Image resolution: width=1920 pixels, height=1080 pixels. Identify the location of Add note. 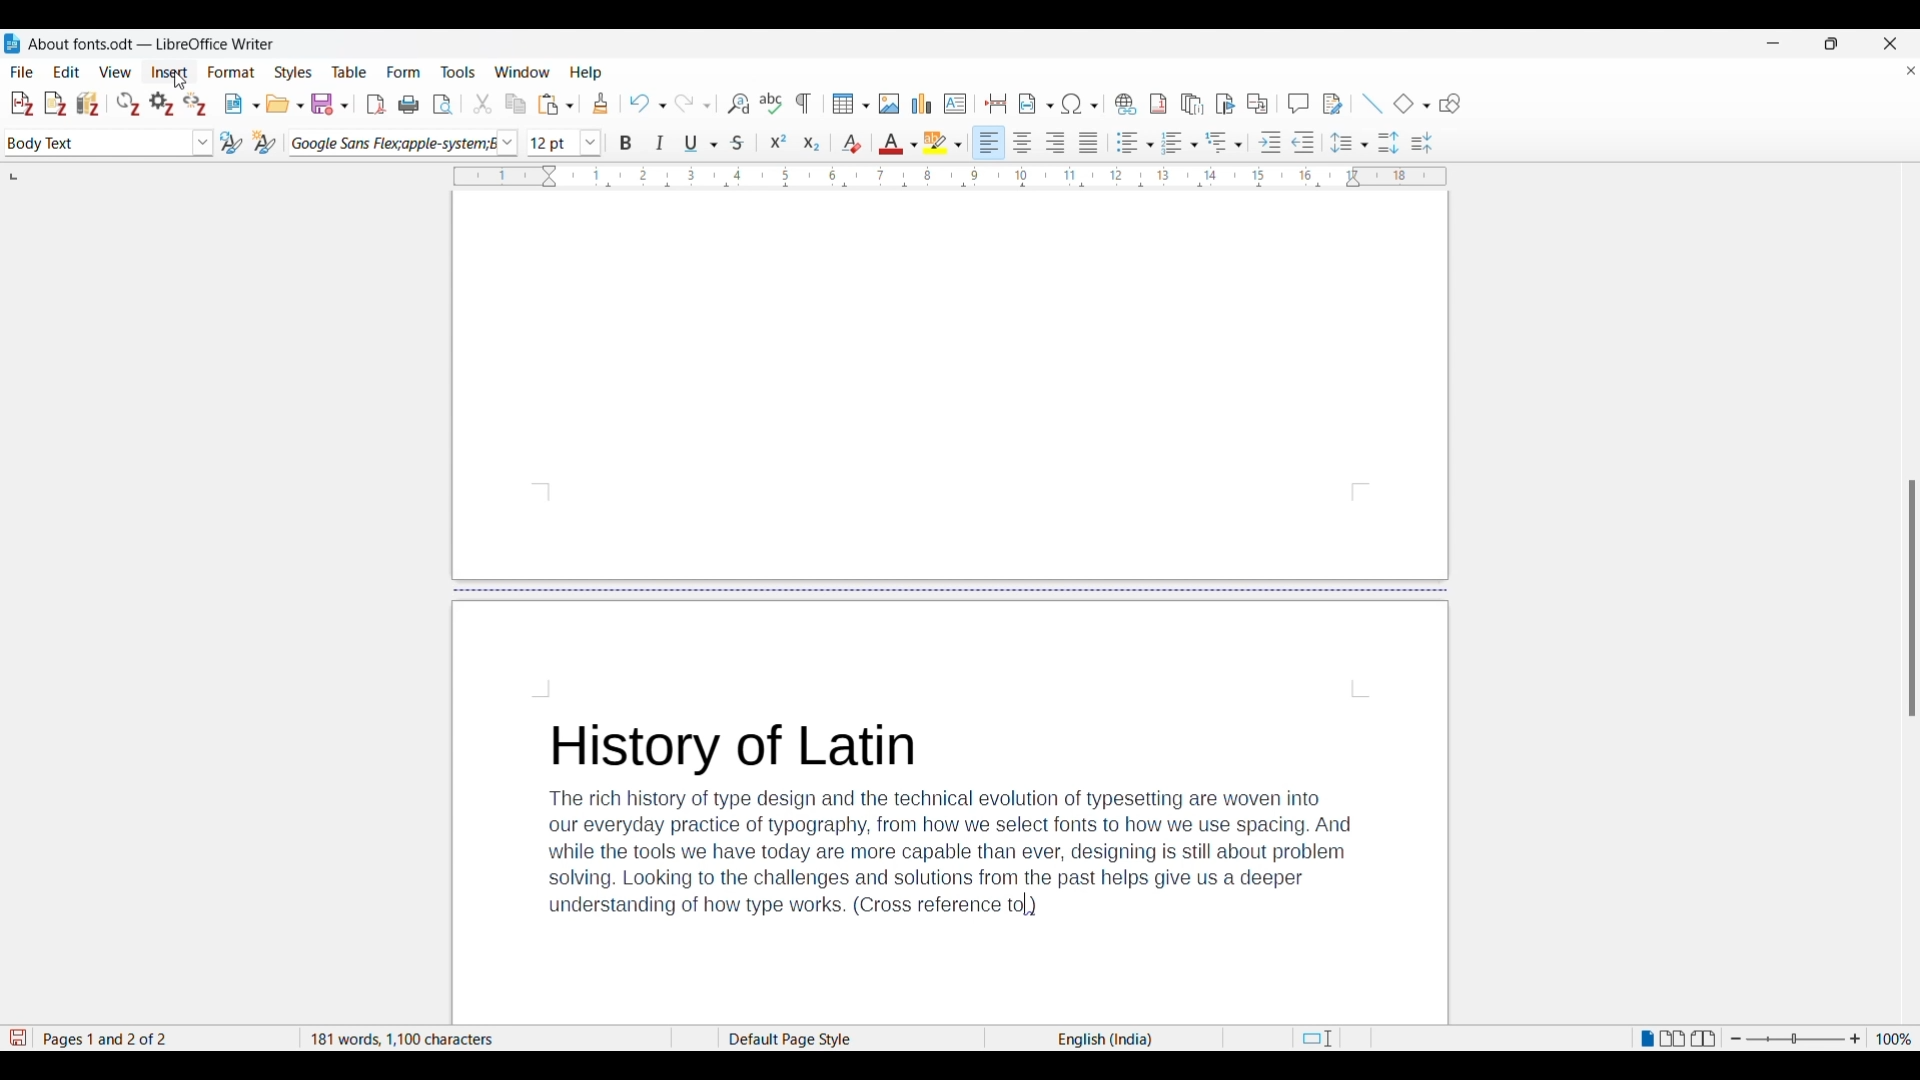
(56, 104).